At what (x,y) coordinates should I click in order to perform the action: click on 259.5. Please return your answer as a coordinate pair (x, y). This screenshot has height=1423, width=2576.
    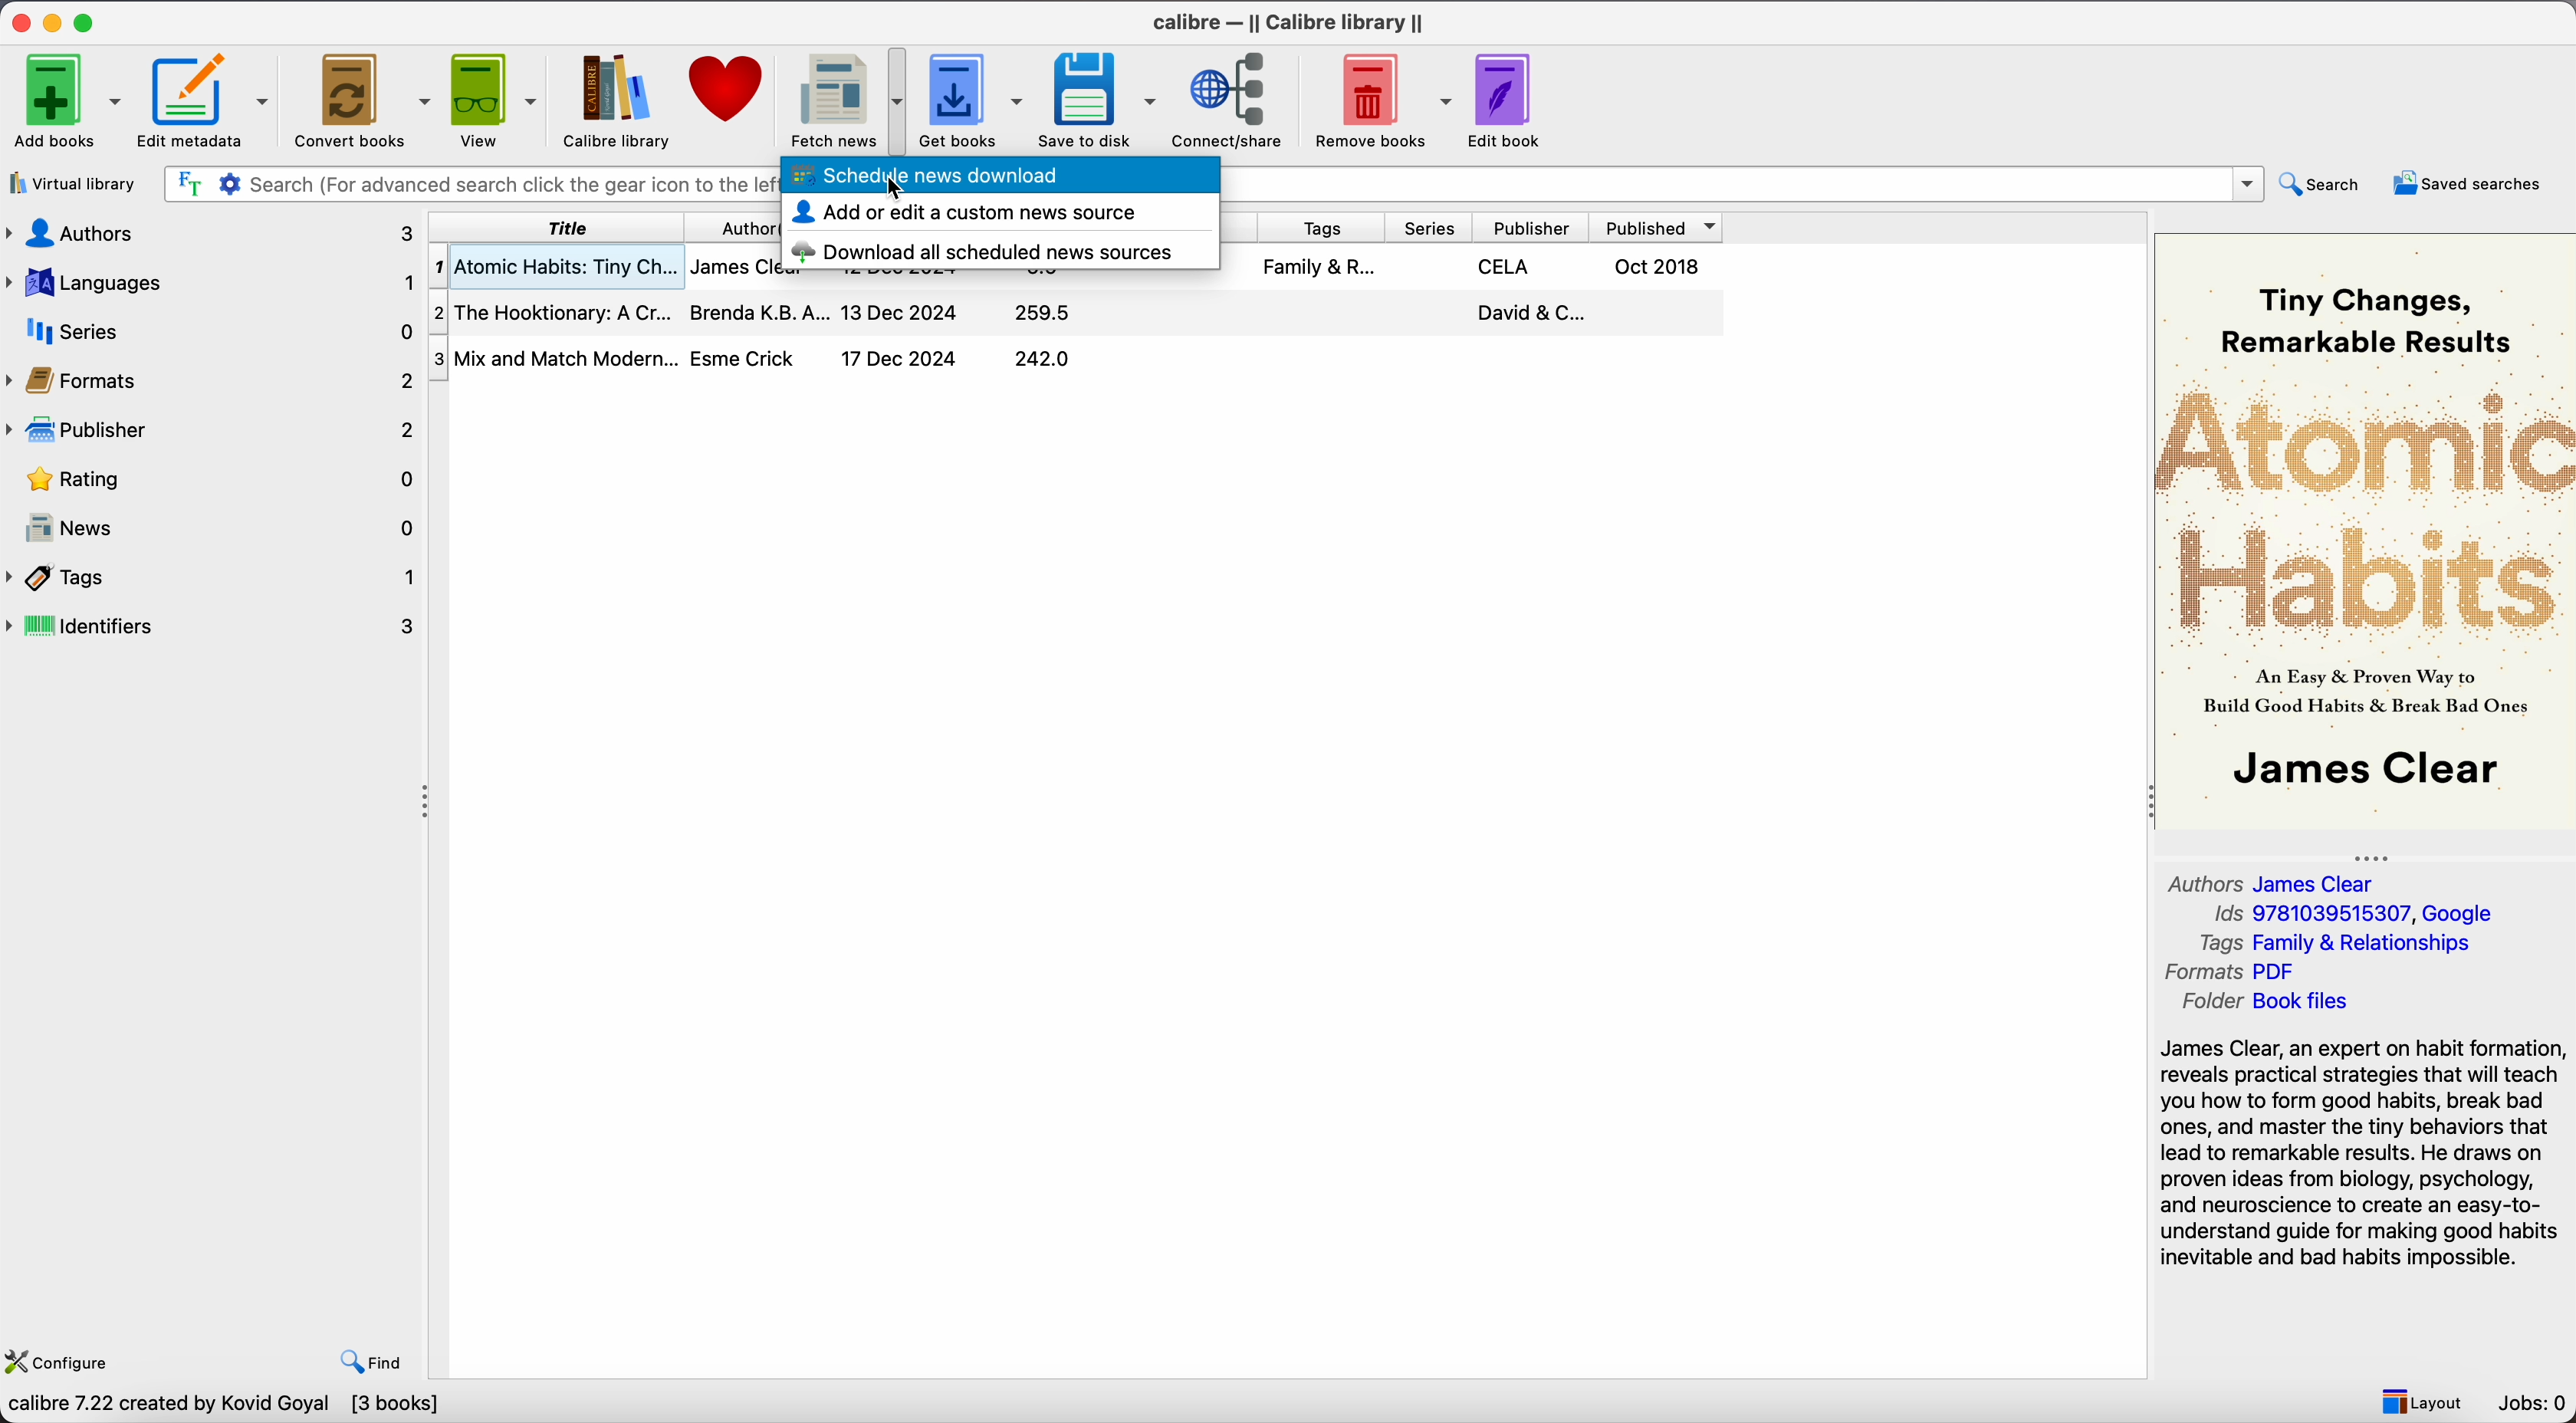
    Looking at the image, I should click on (1043, 314).